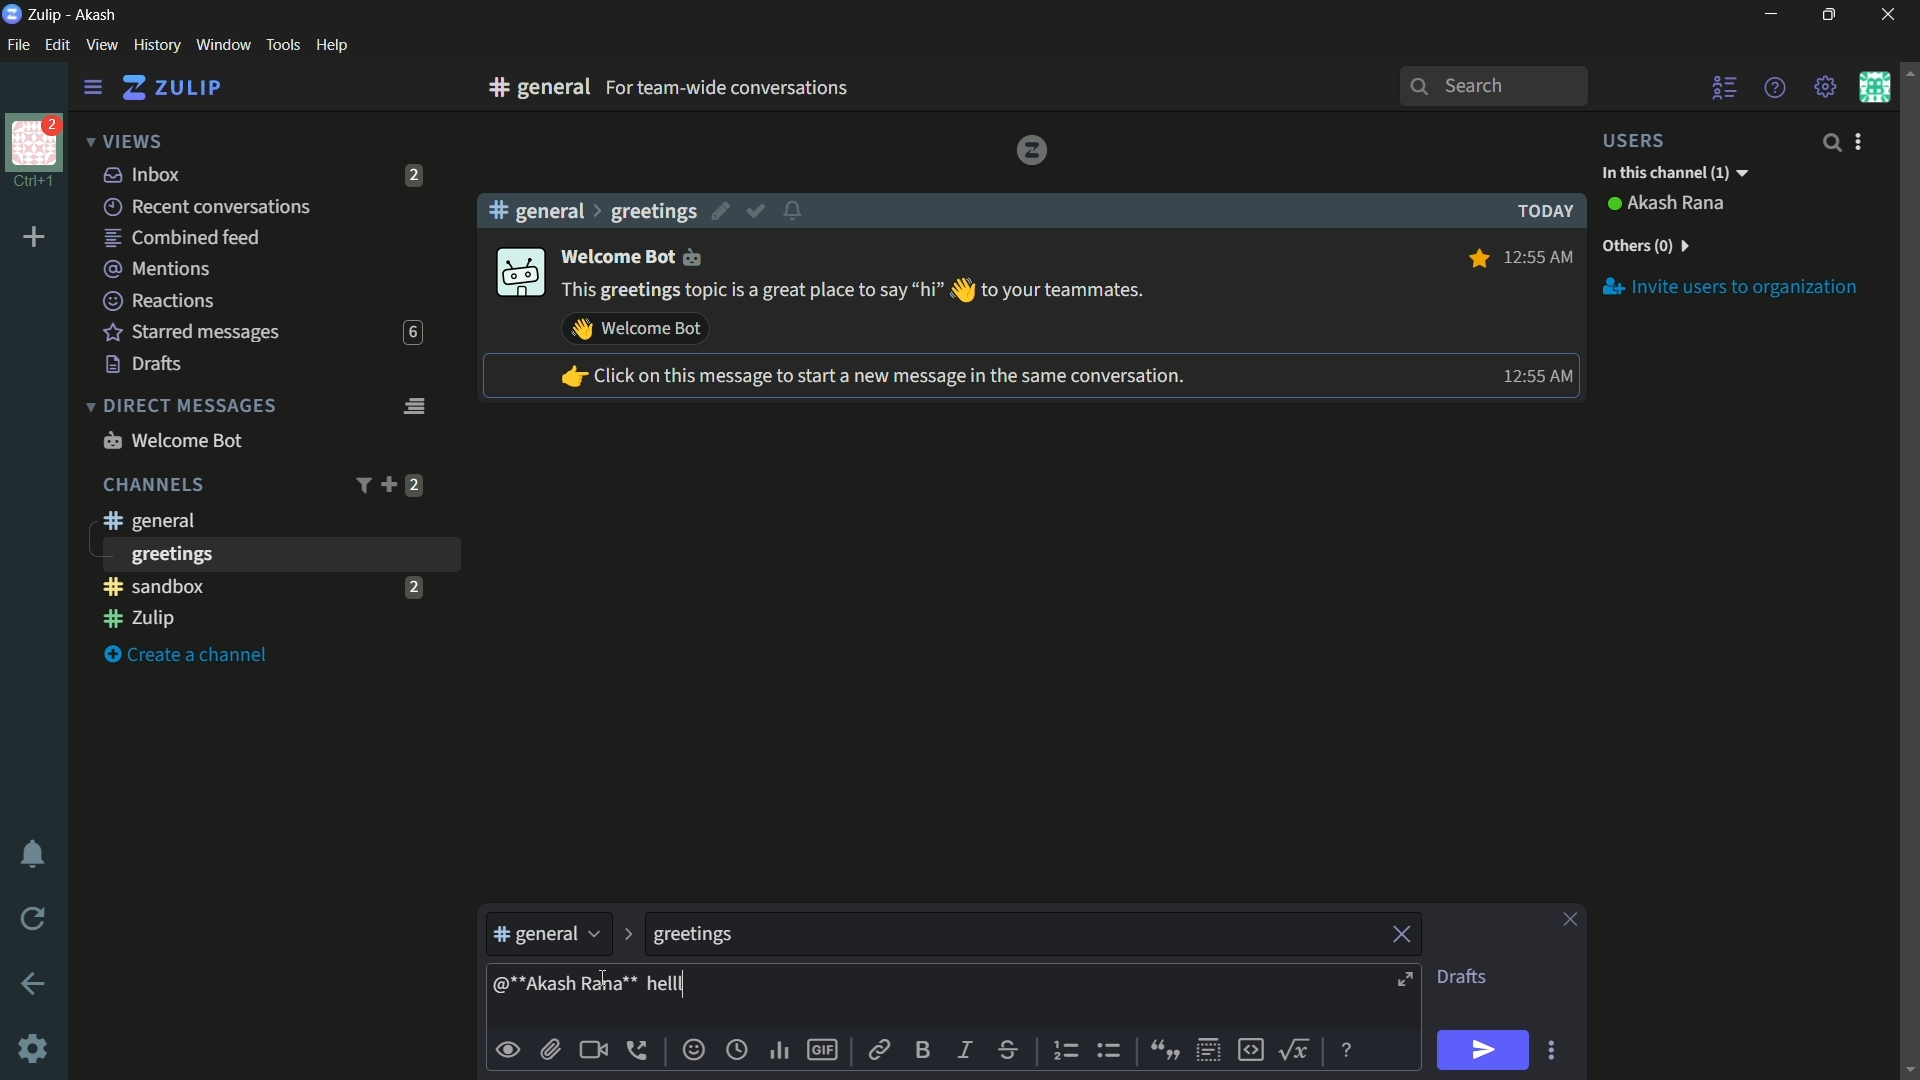  What do you see at coordinates (1208, 1051) in the screenshot?
I see `spoiler` at bounding box center [1208, 1051].